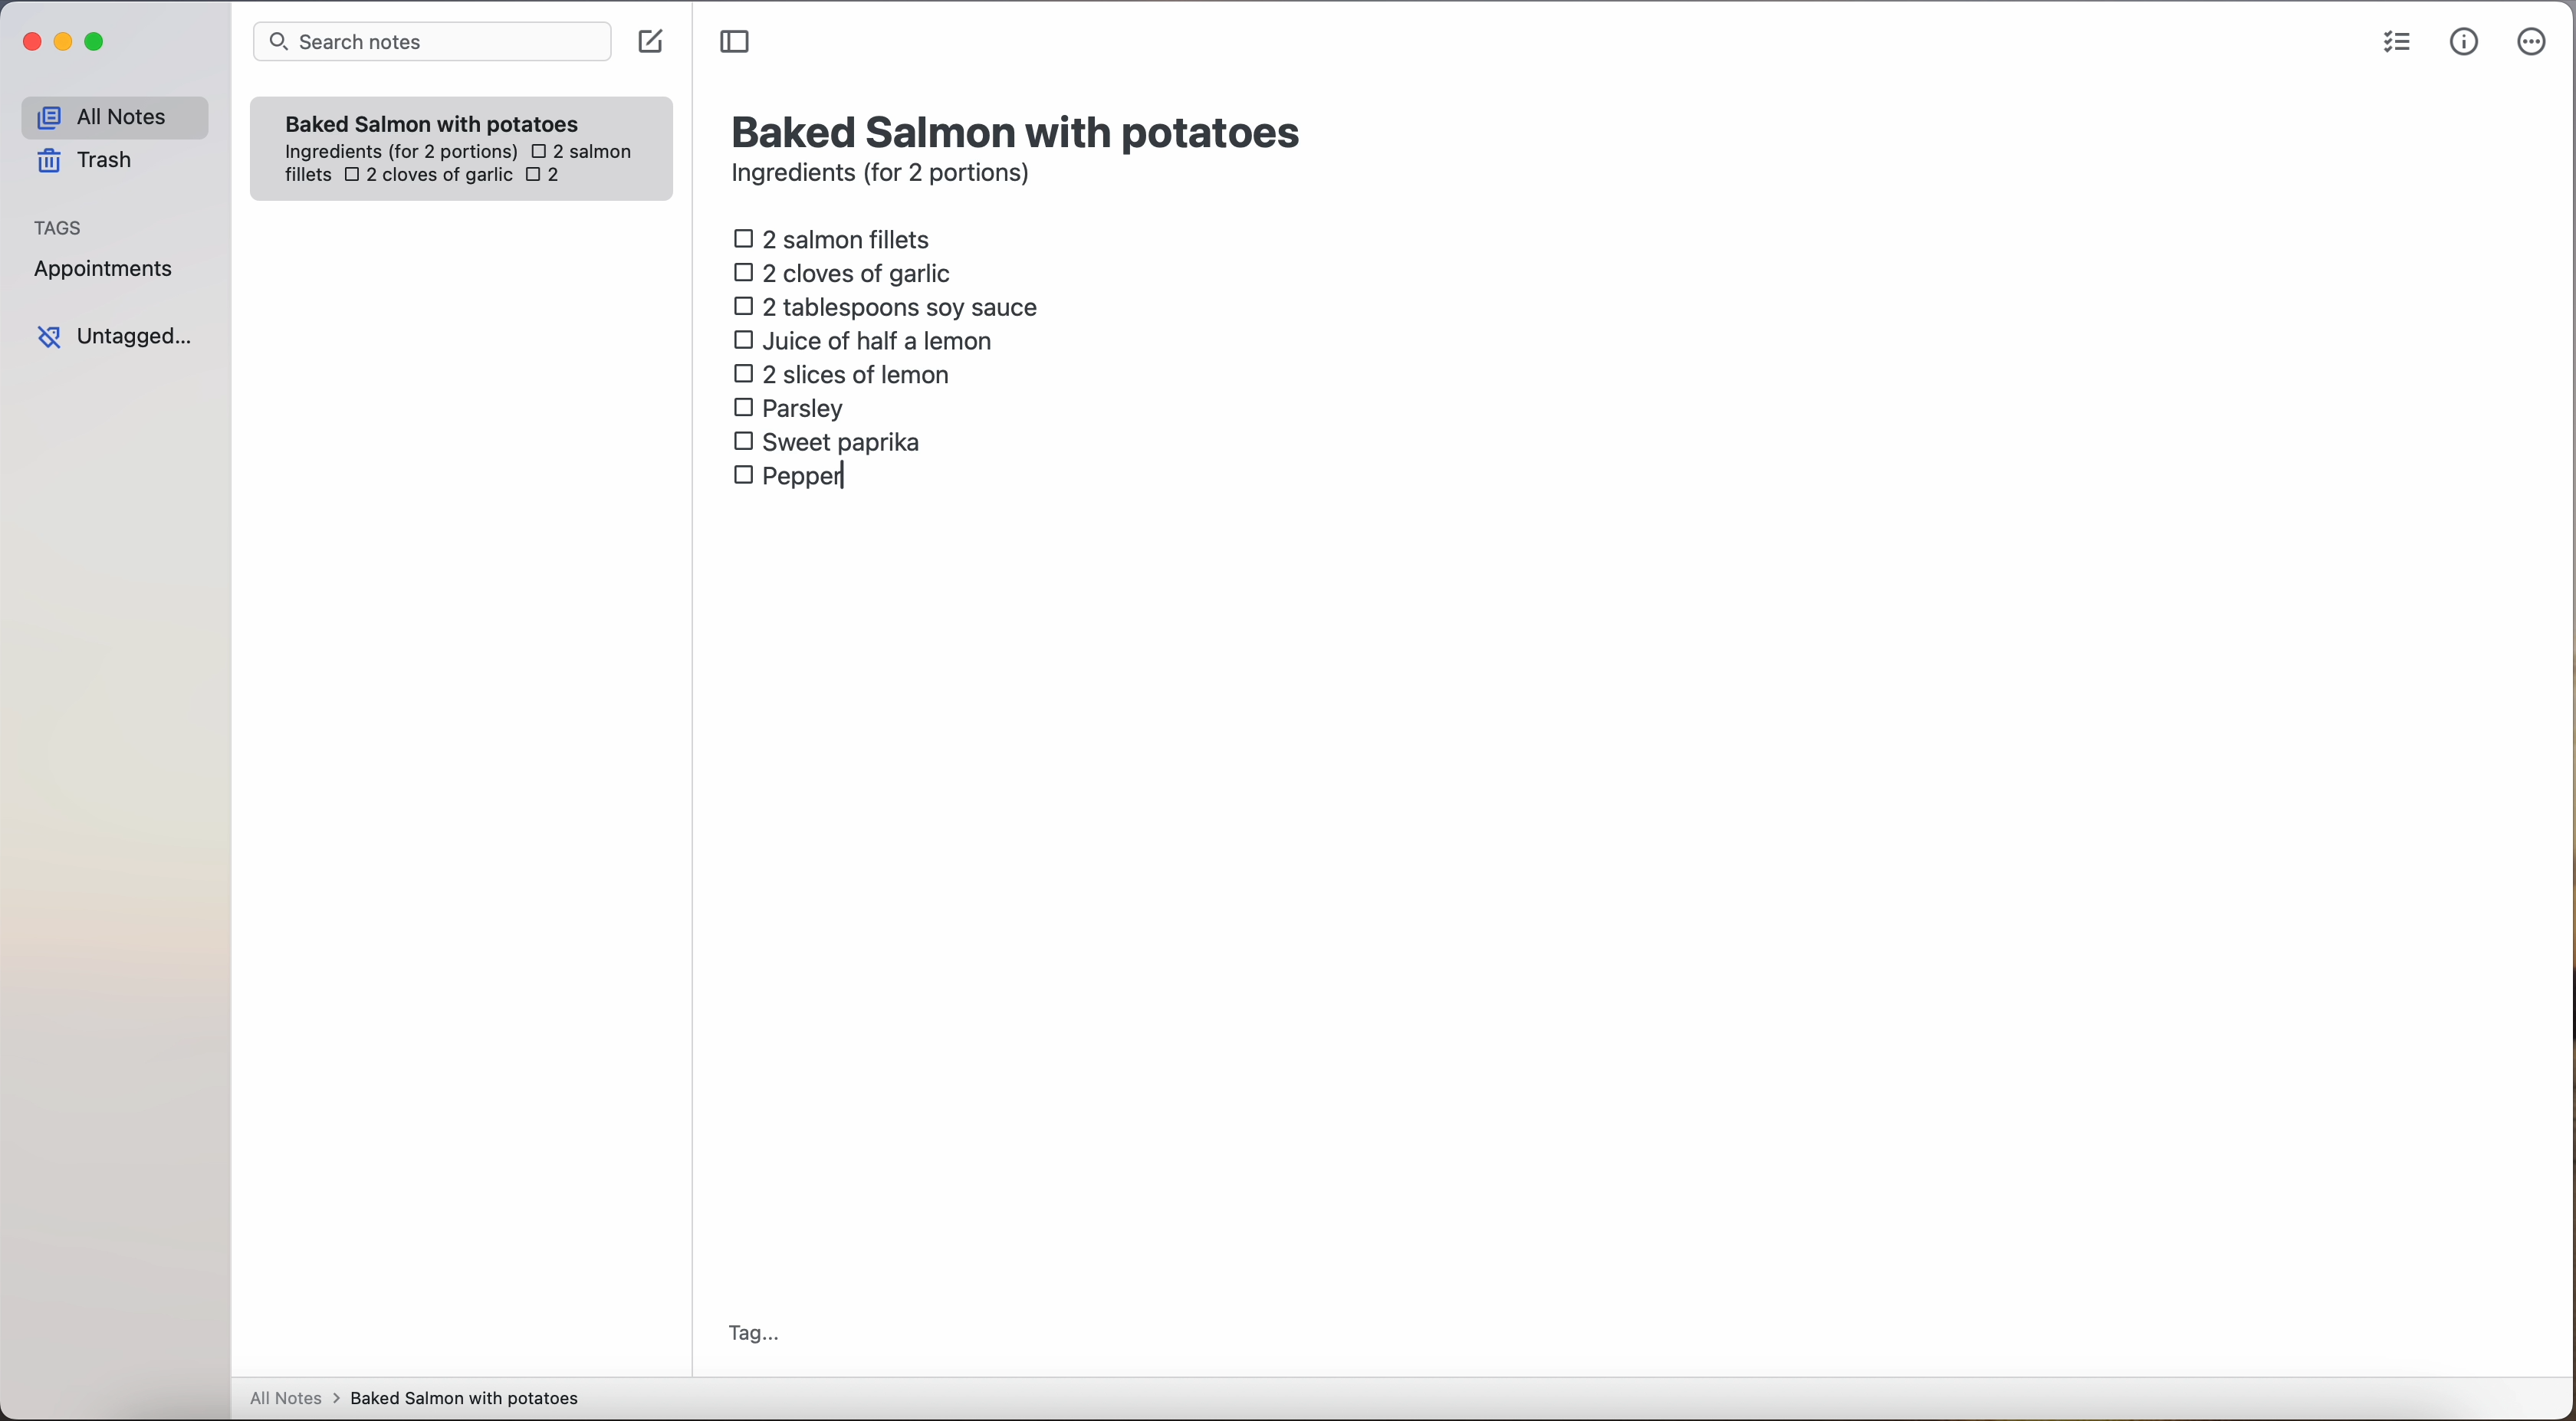 The width and height of the screenshot is (2576, 1421). What do you see at coordinates (737, 43) in the screenshot?
I see `toggle sidebar` at bounding box center [737, 43].